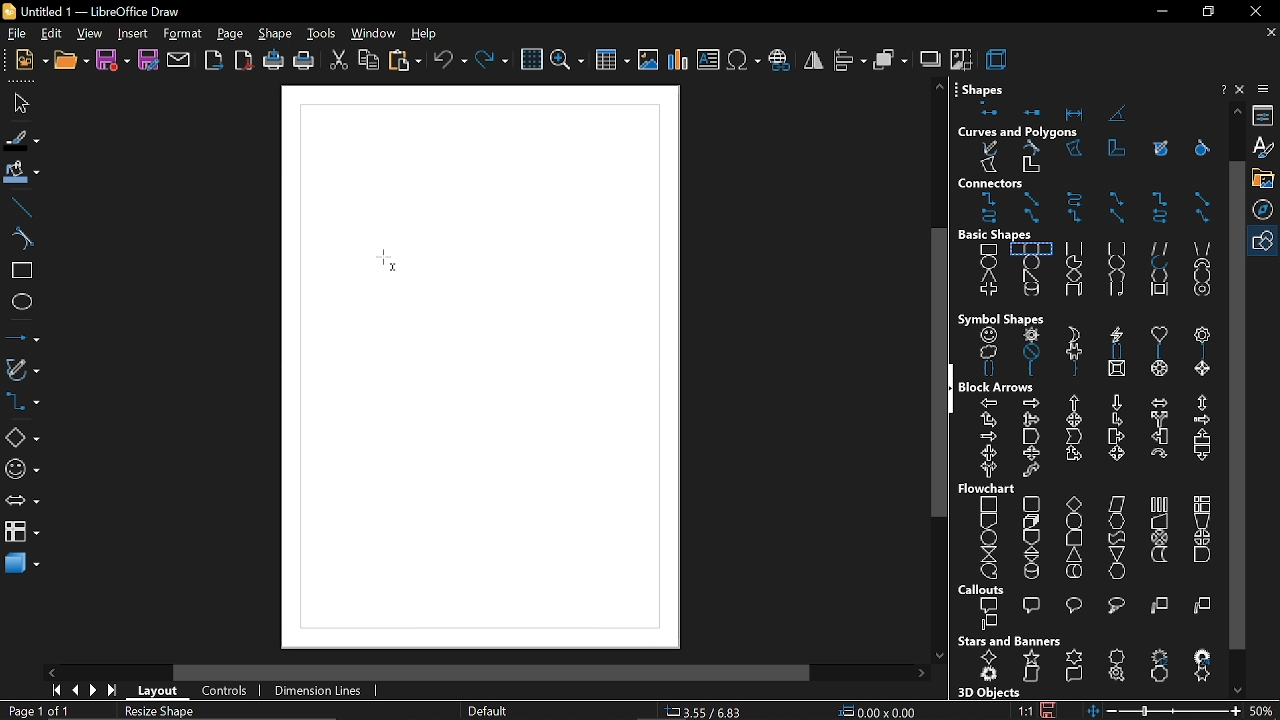 This screenshot has height=720, width=1280. What do you see at coordinates (1025, 711) in the screenshot?
I see `scaling factor` at bounding box center [1025, 711].